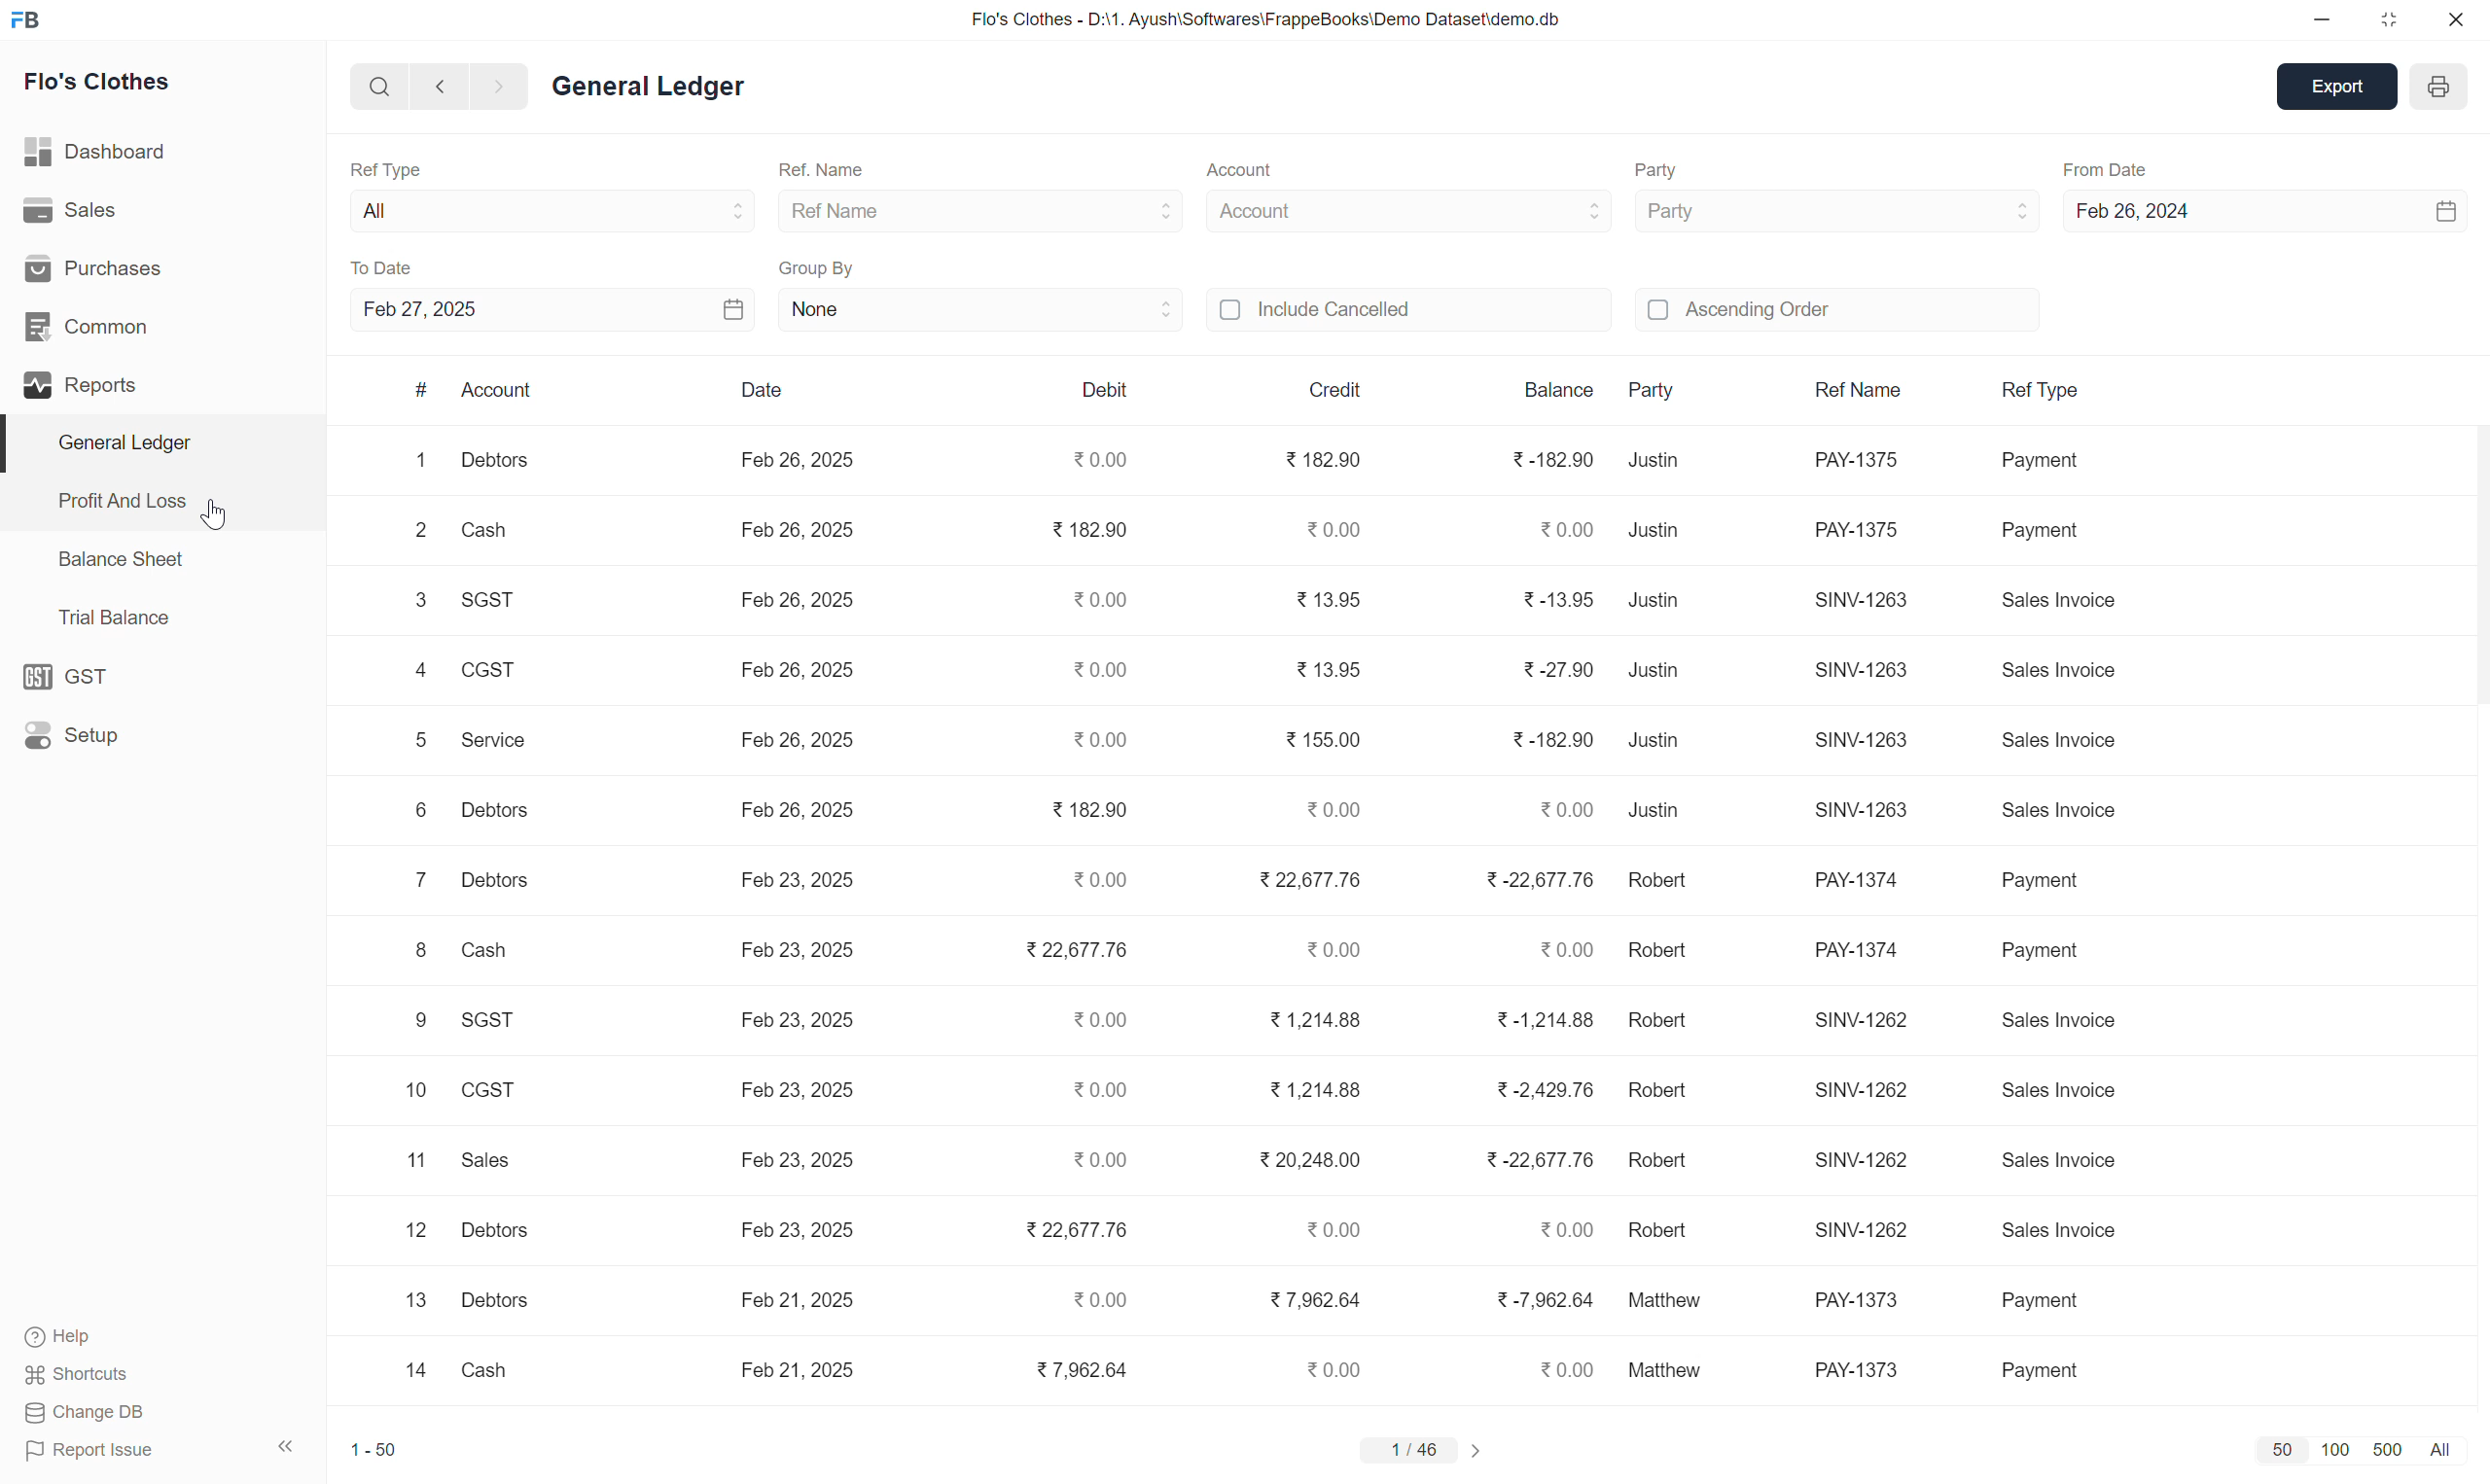 This screenshot has width=2490, height=1484. Describe the element at coordinates (2446, 82) in the screenshot. I see `Open report print view` at that location.